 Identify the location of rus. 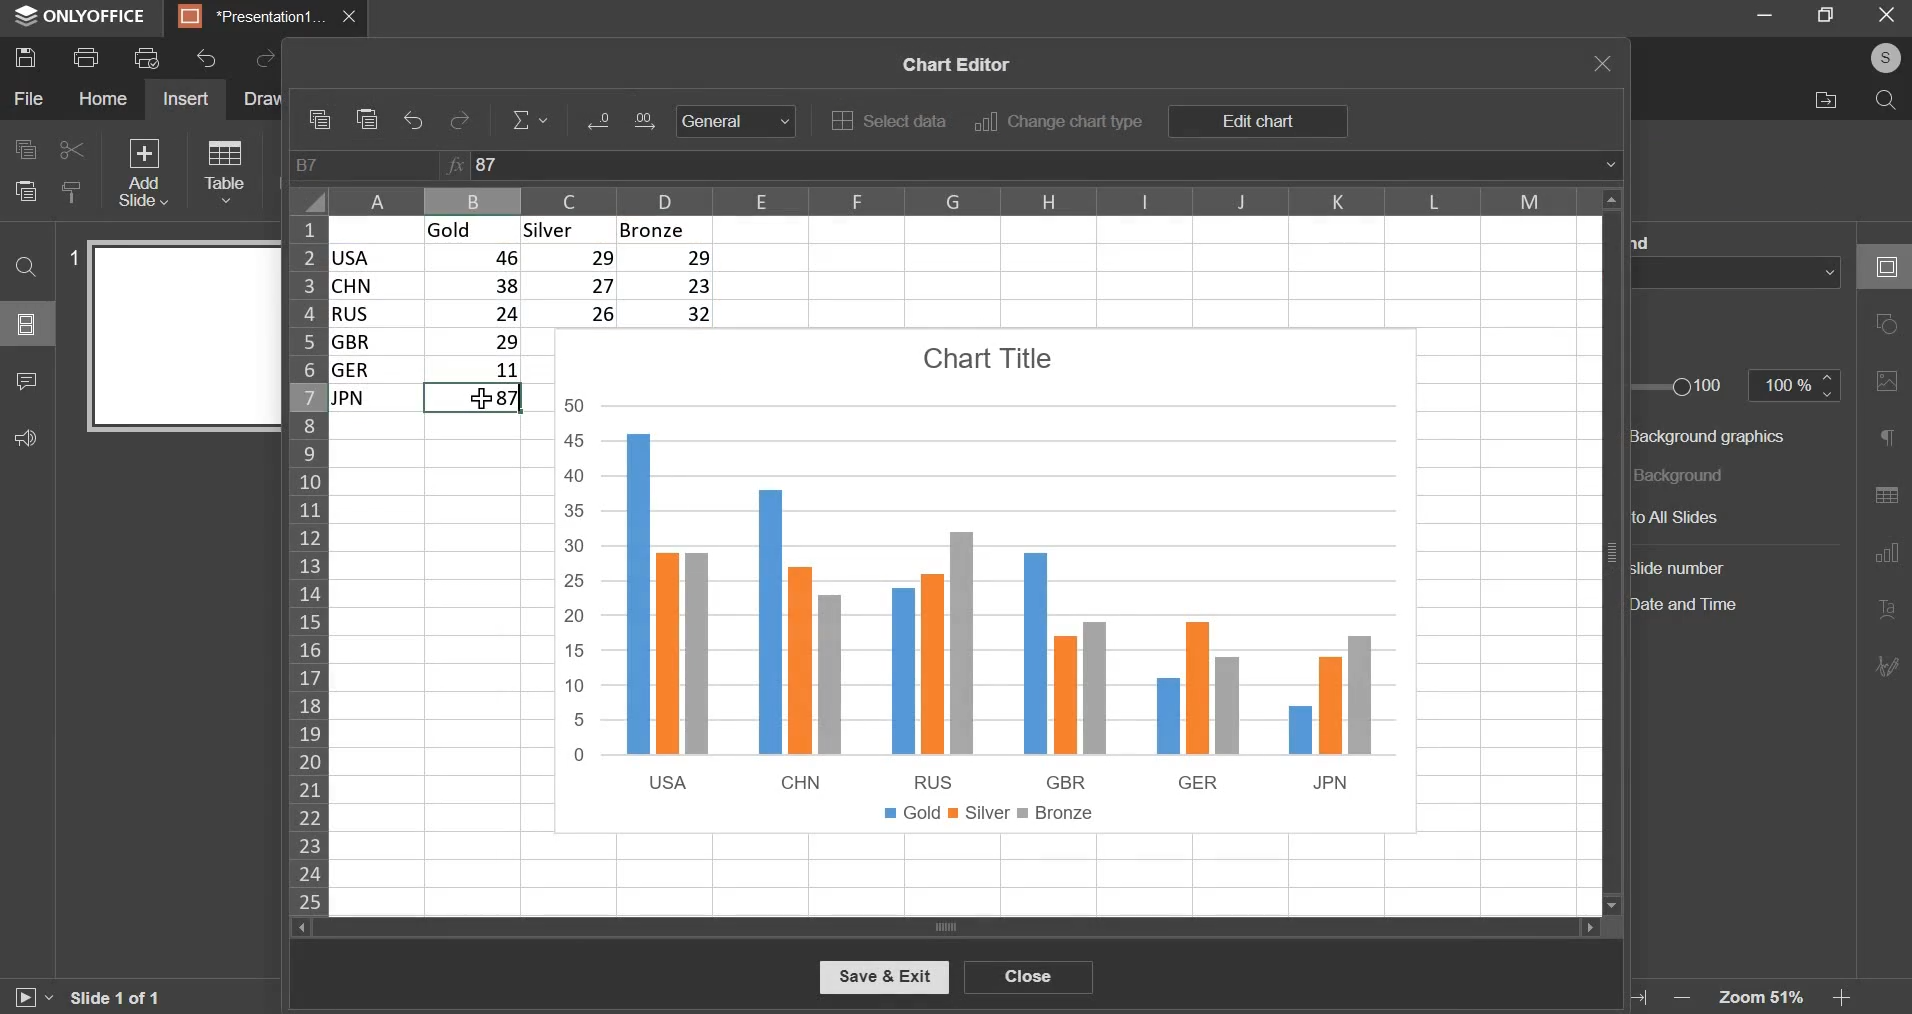
(374, 313).